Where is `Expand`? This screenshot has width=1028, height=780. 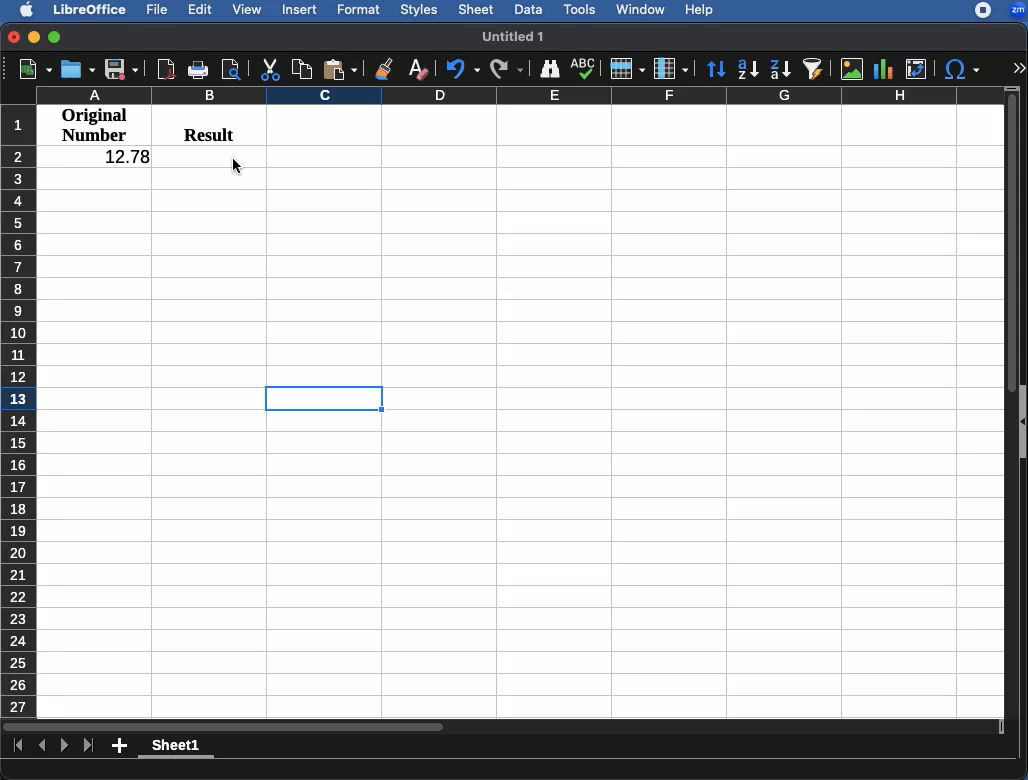 Expand is located at coordinates (1019, 69).